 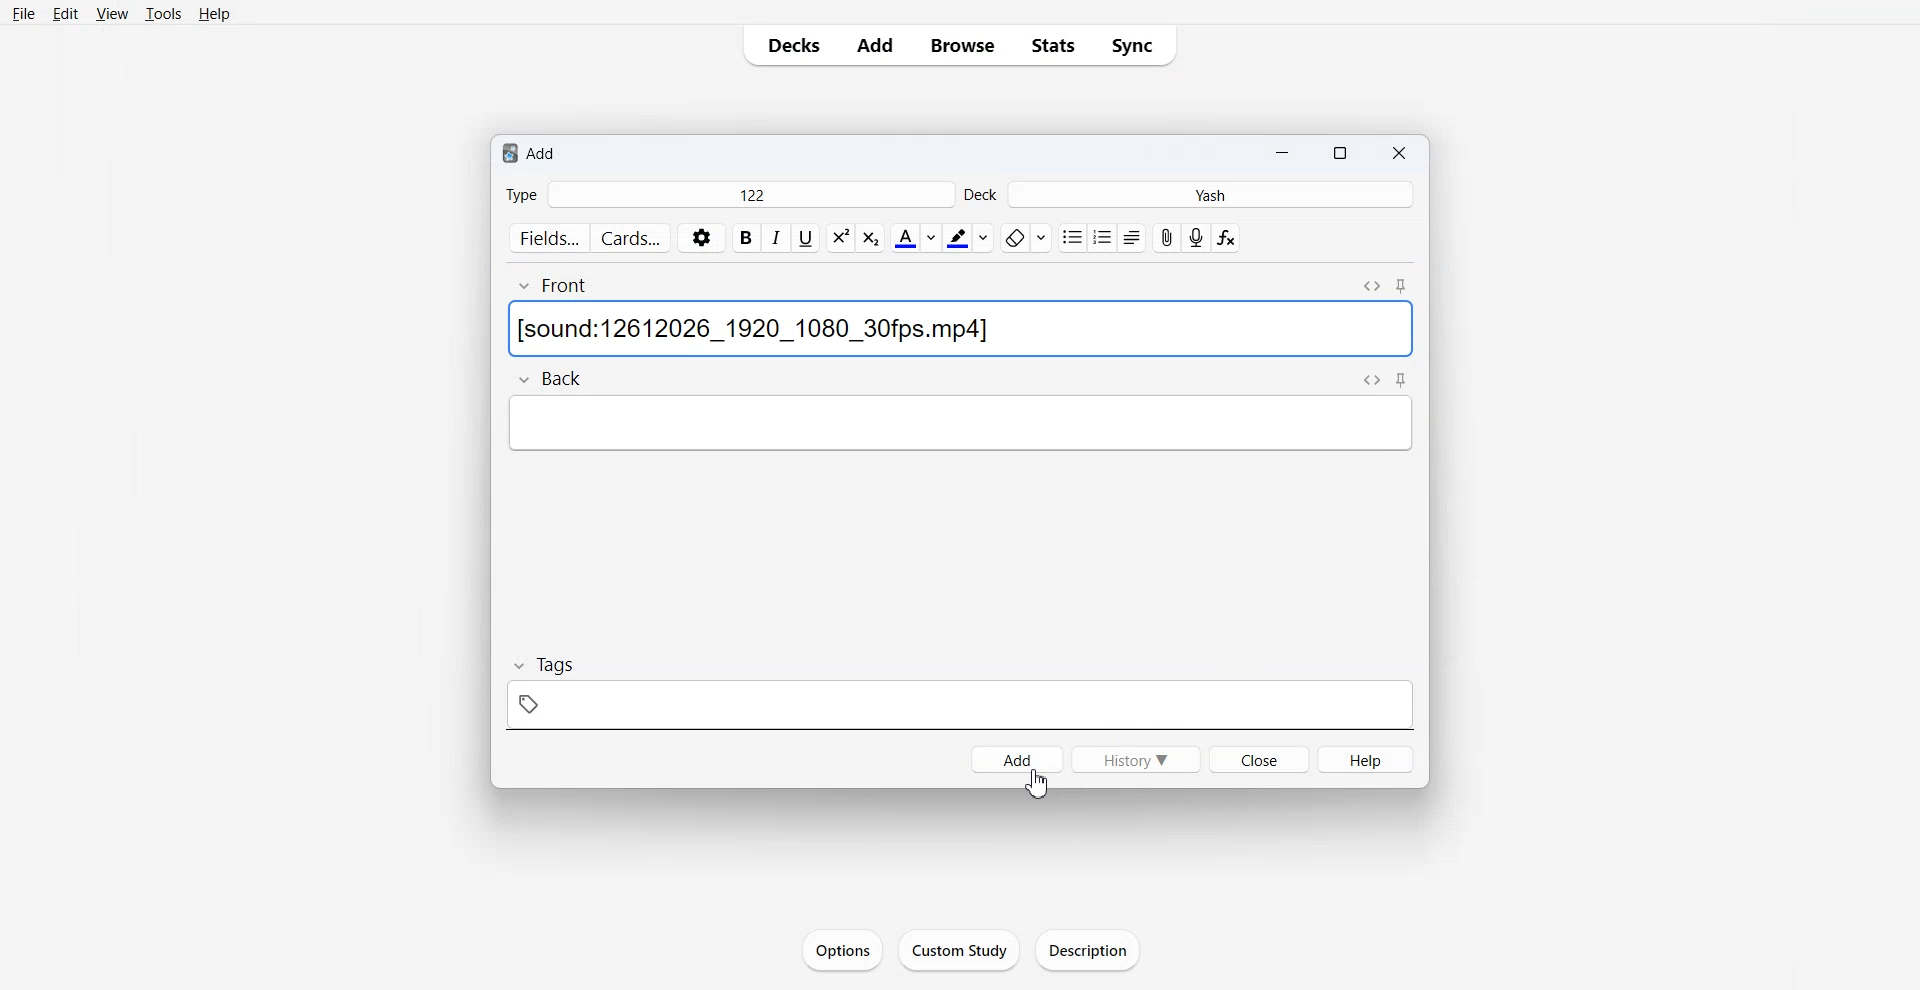 What do you see at coordinates (1133, 45) in the screenshot?
I see `Sync` at bounding box center [1133, 45].